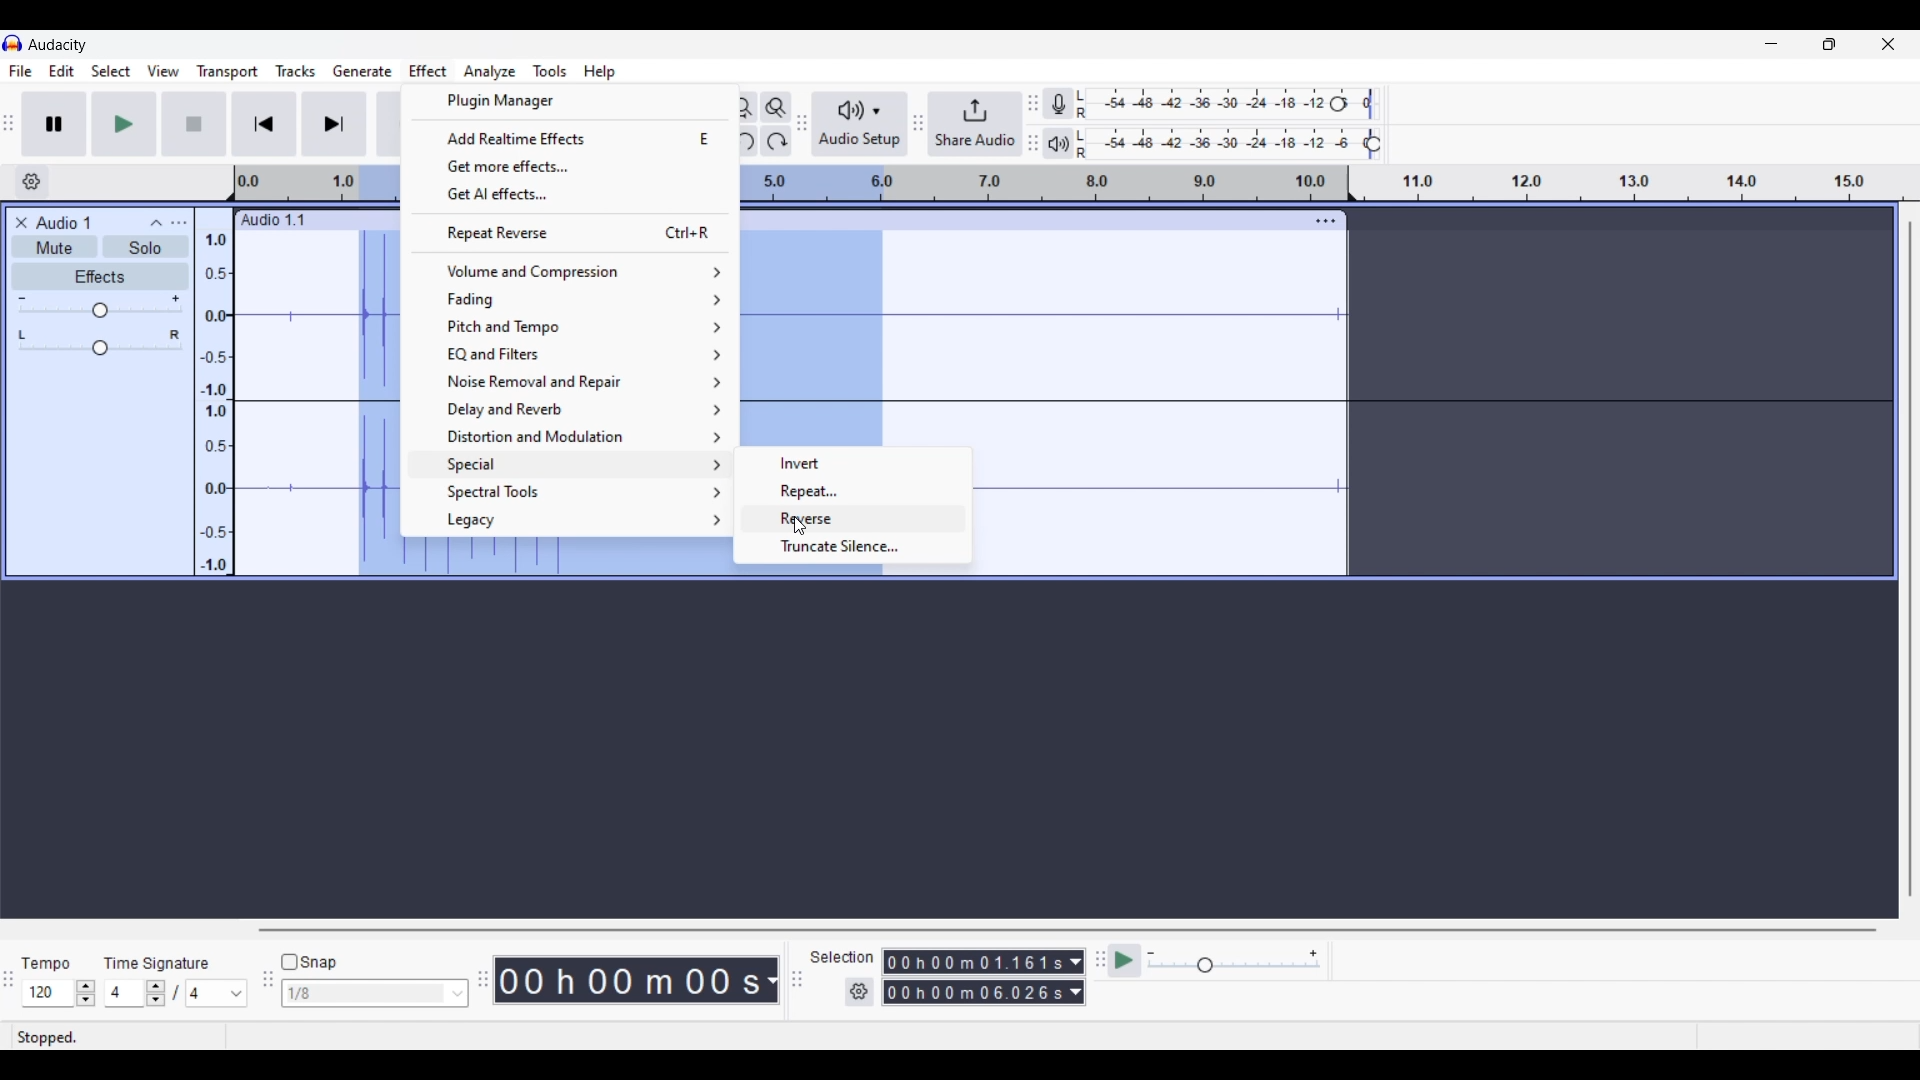 The width and height of the screenshot is (1920, 1080). What do you see at coordinates (111, 71) in the screenshot?
I see `Select menu` at bounding box center [111, 71].